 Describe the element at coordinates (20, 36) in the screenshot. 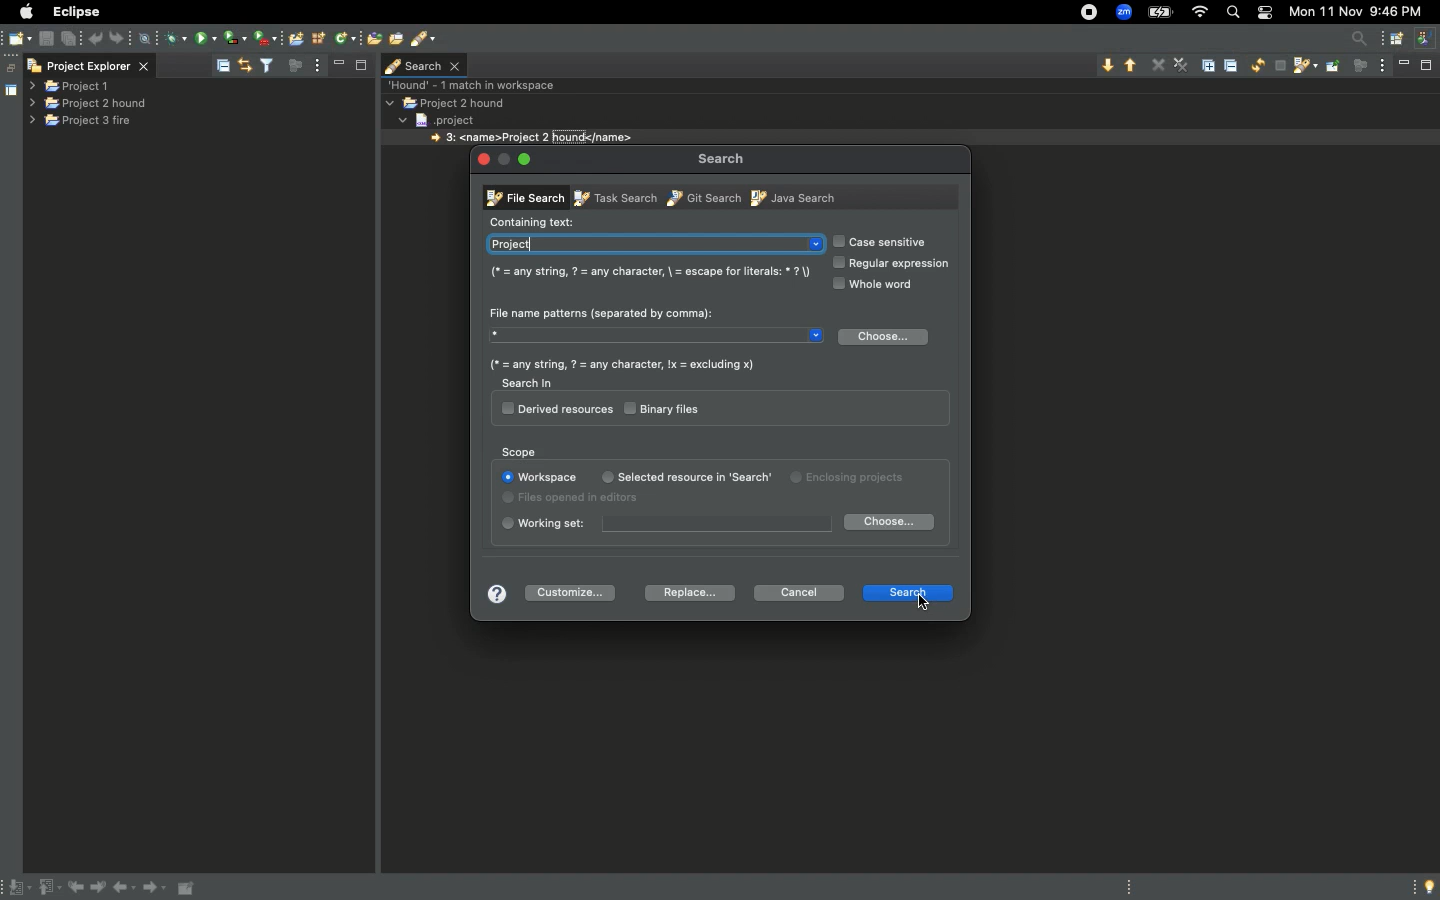

I see `new` at that location.